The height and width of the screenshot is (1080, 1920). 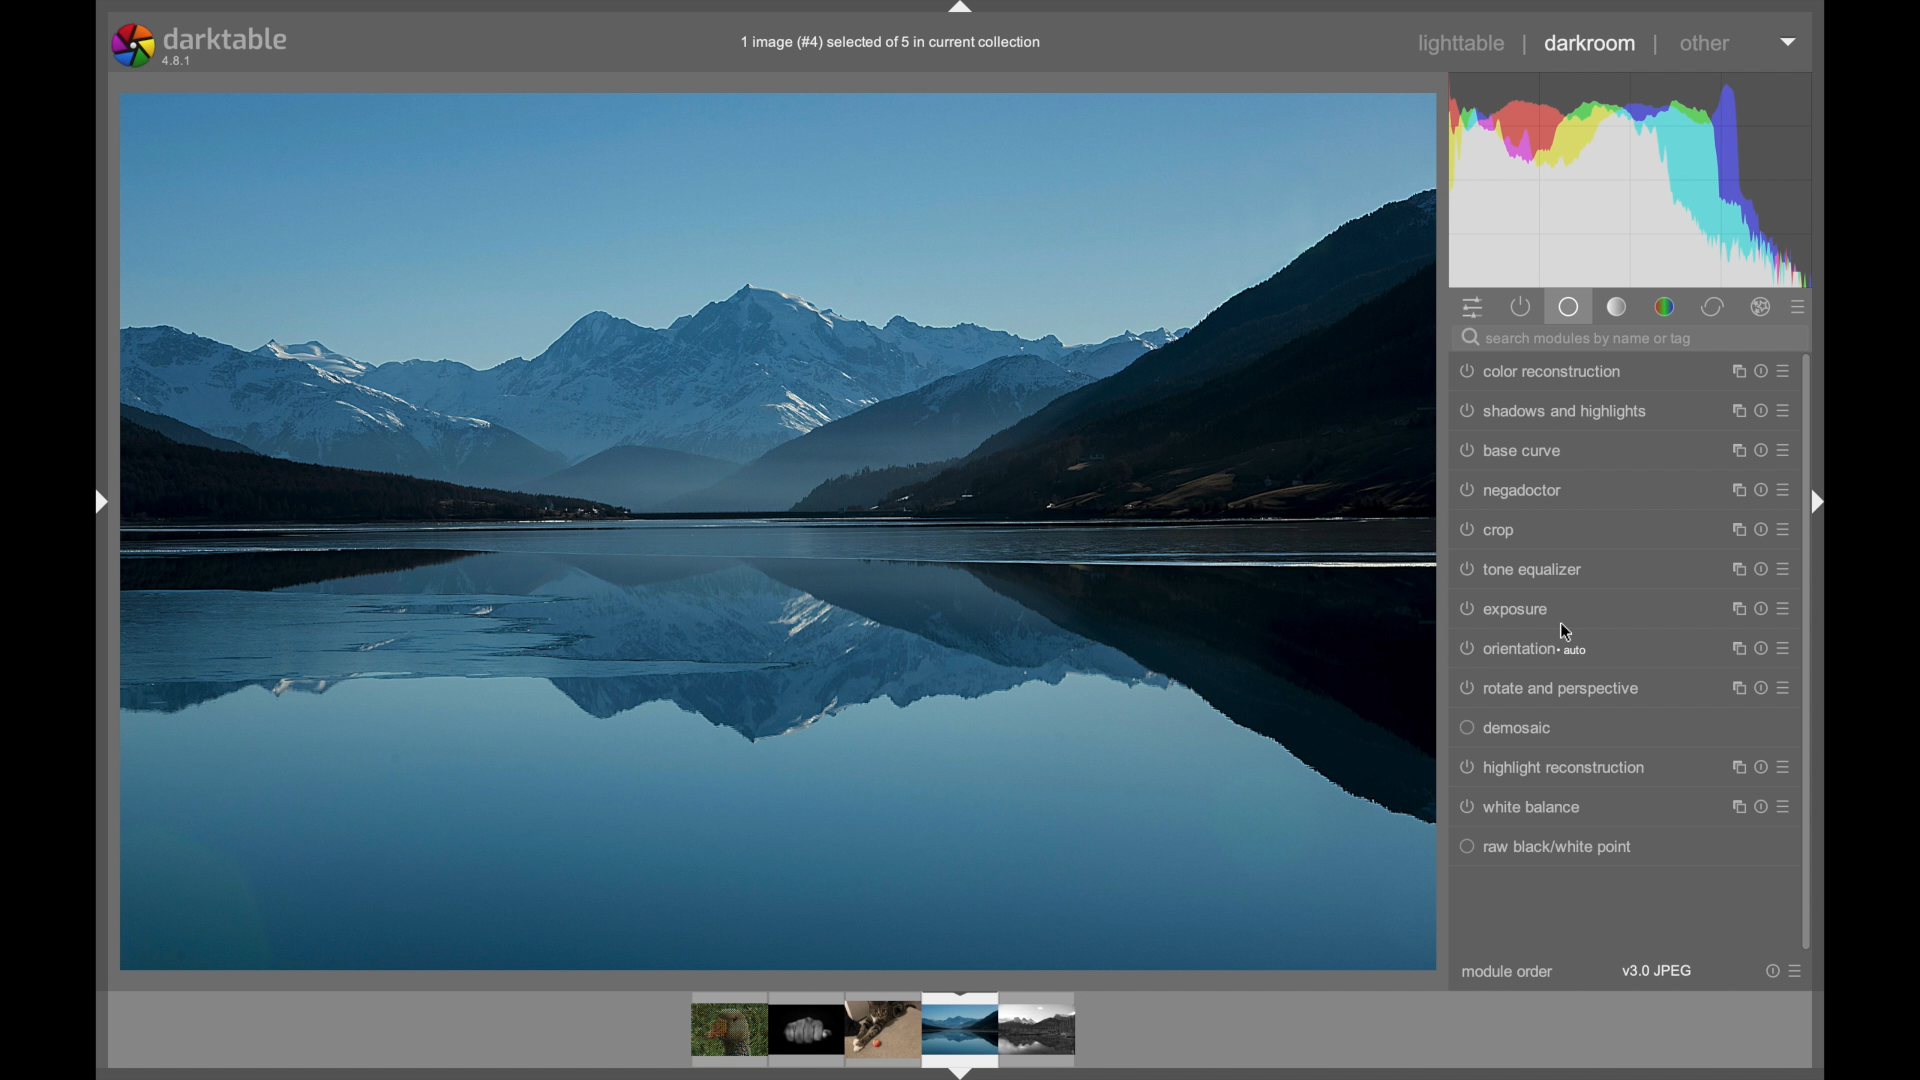 I want to click on more options, so click(x=1762, y=410).